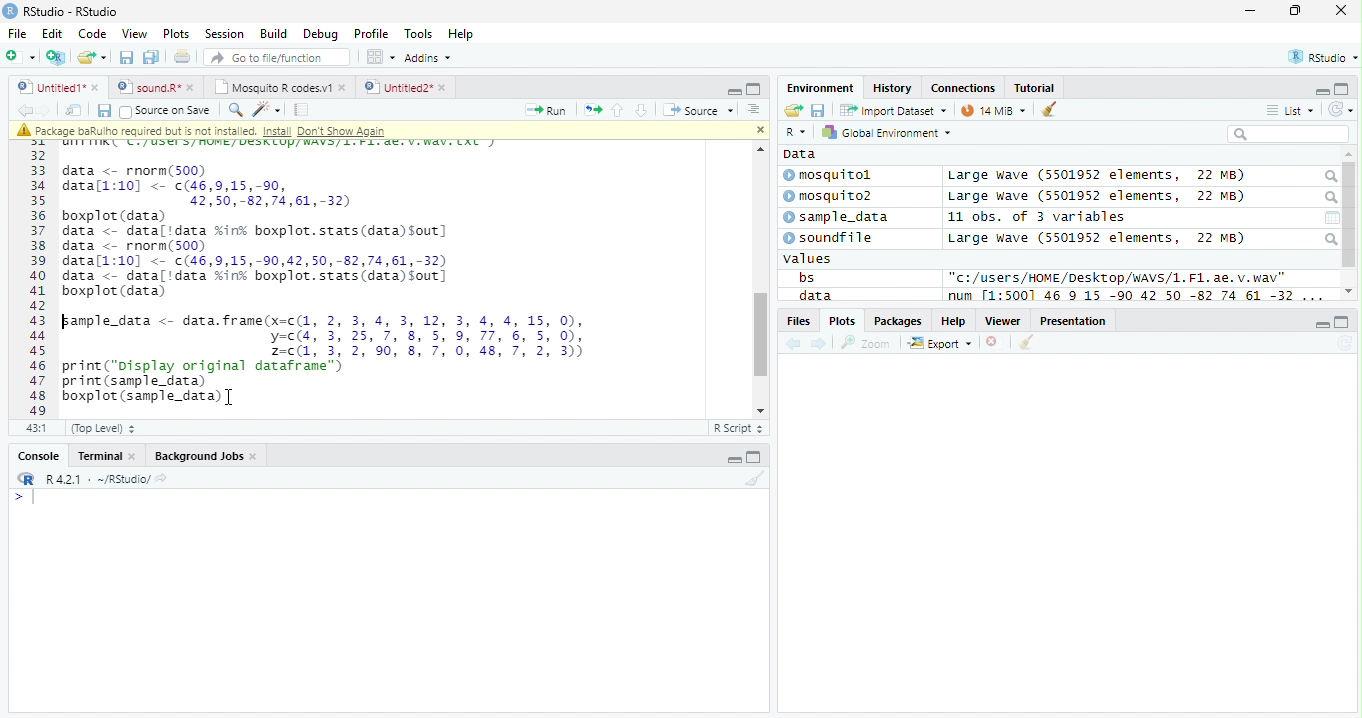  I want to click on Show document outline, so click(753, 109).